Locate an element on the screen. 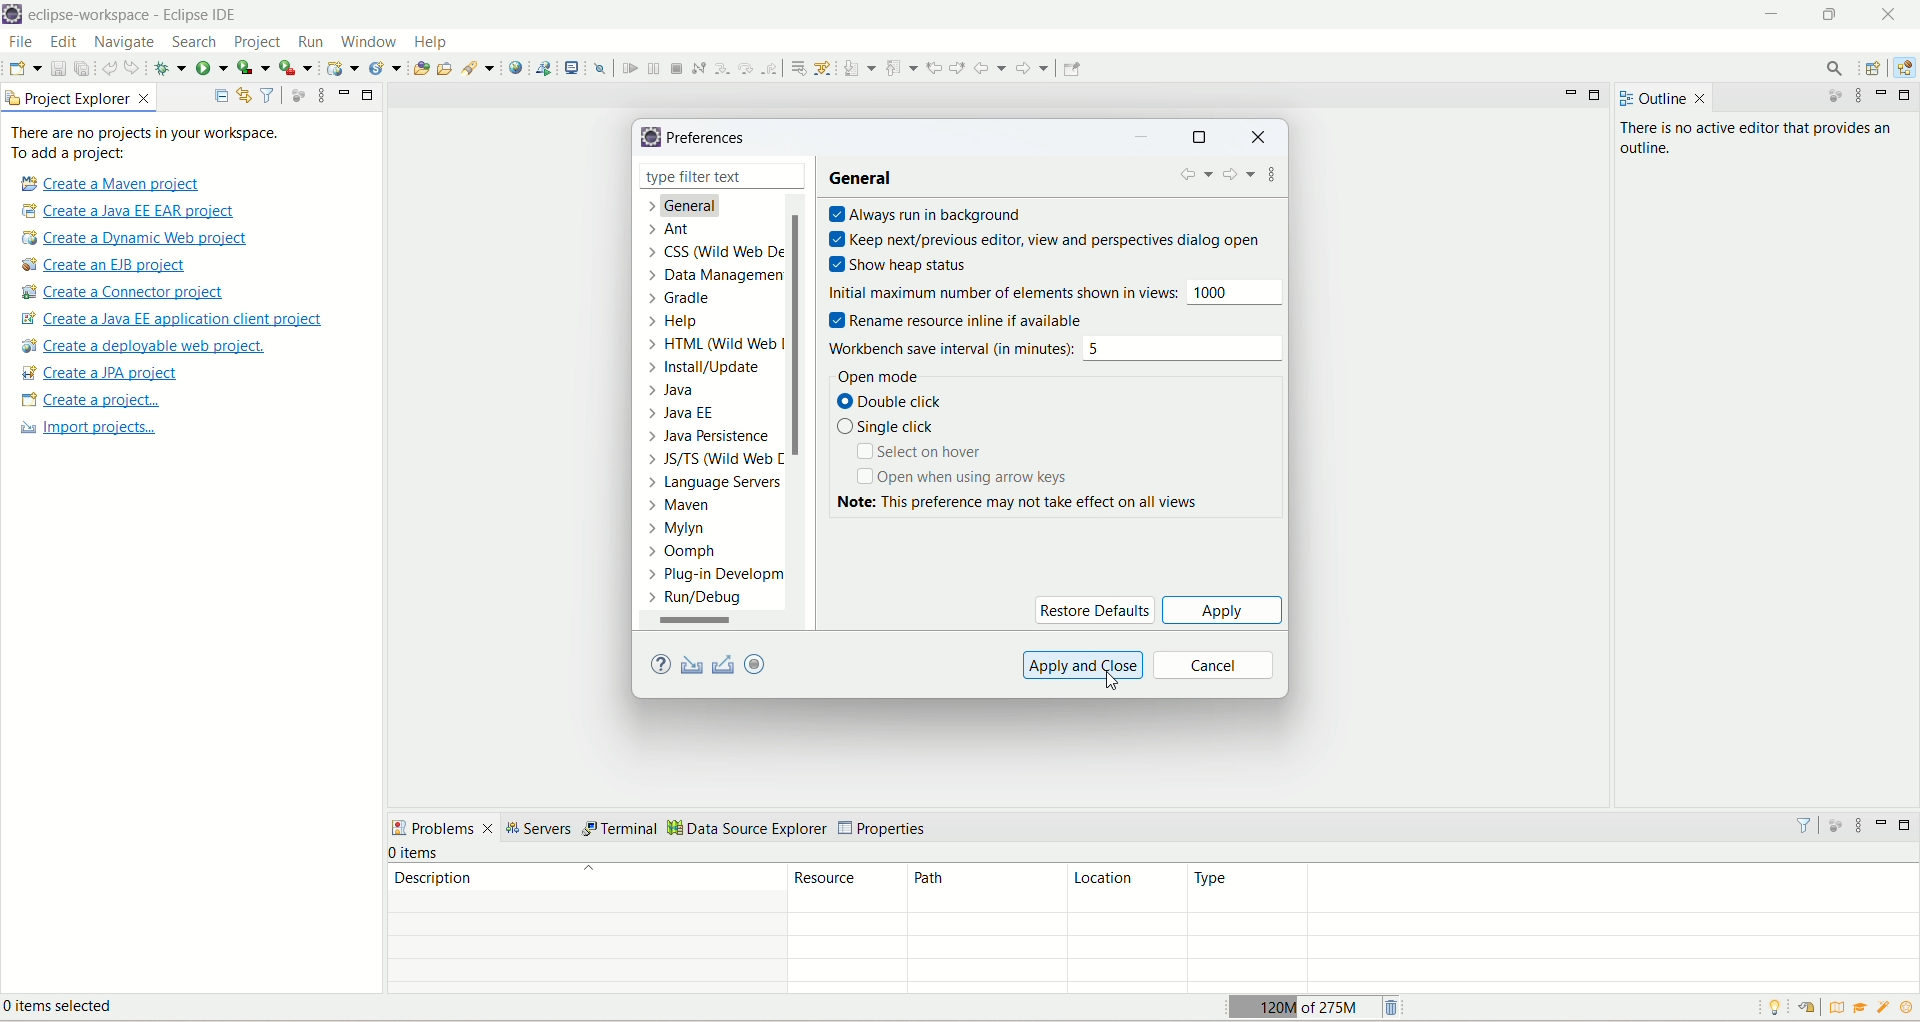  view menu is located at coordinates (1861, 98).